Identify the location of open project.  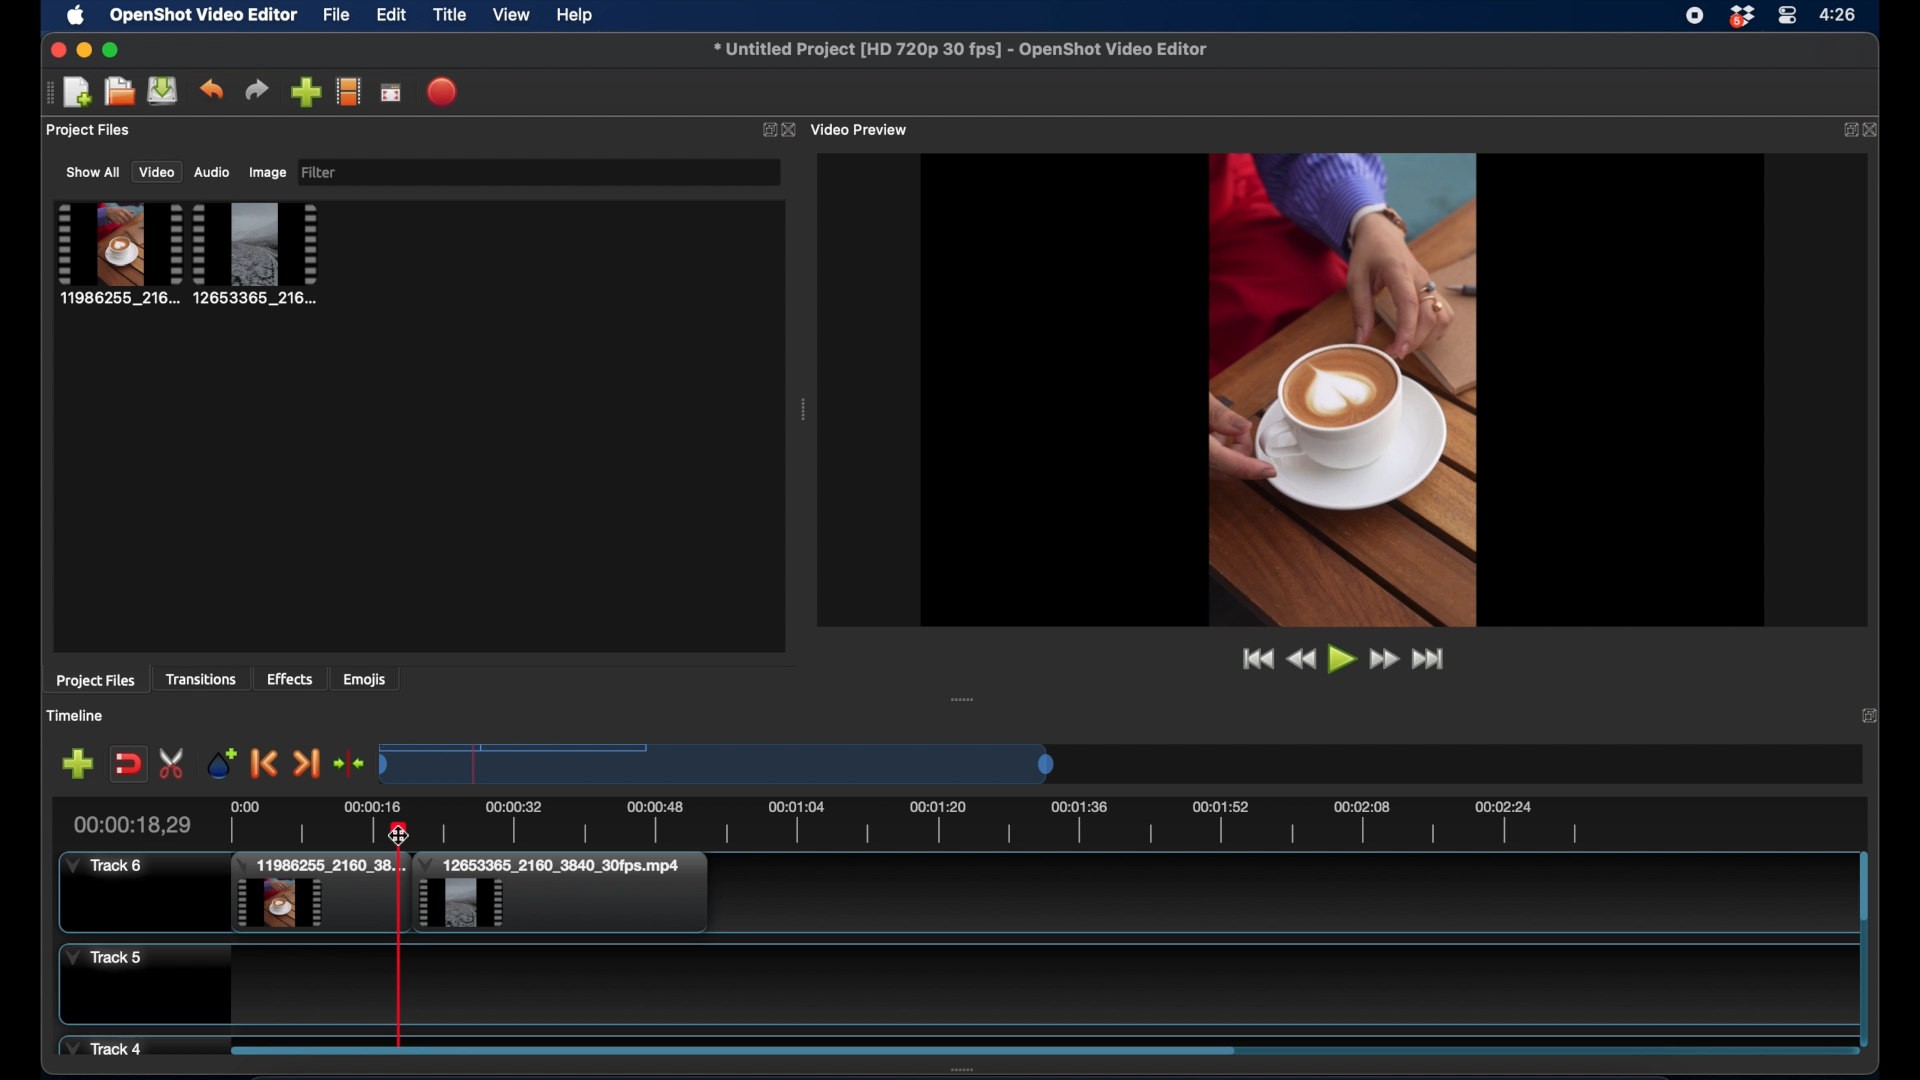
(77, 93).